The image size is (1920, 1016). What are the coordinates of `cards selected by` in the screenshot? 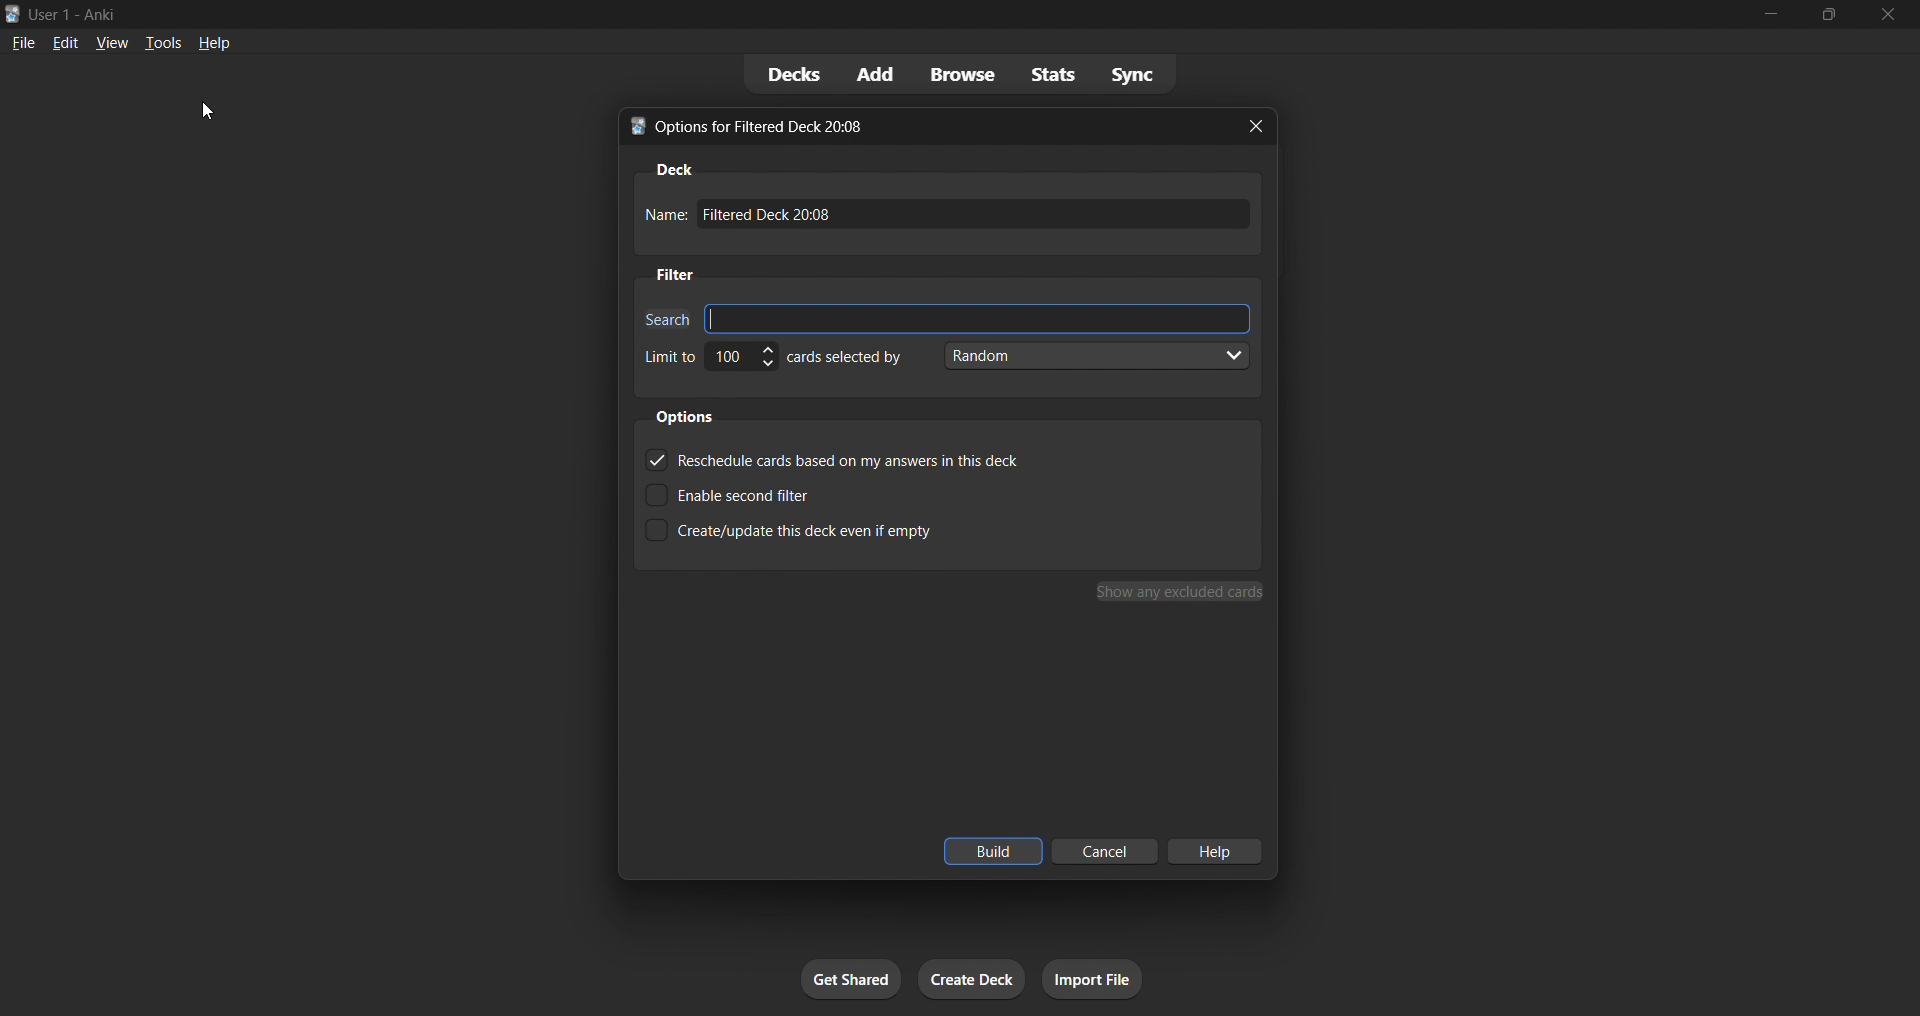 It's located at (844, 357).